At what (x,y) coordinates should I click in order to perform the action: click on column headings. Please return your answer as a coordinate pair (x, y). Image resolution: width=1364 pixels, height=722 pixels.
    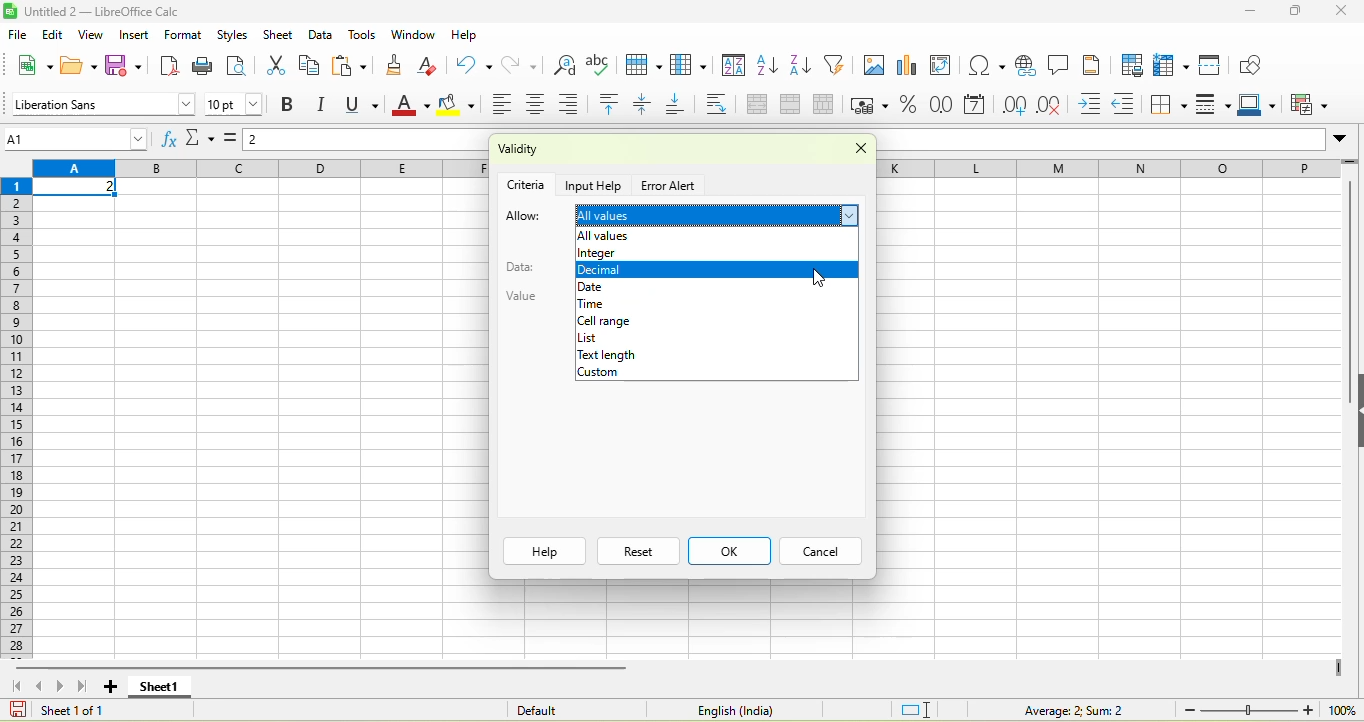
    Looking at the image, I should click on (260, 169).